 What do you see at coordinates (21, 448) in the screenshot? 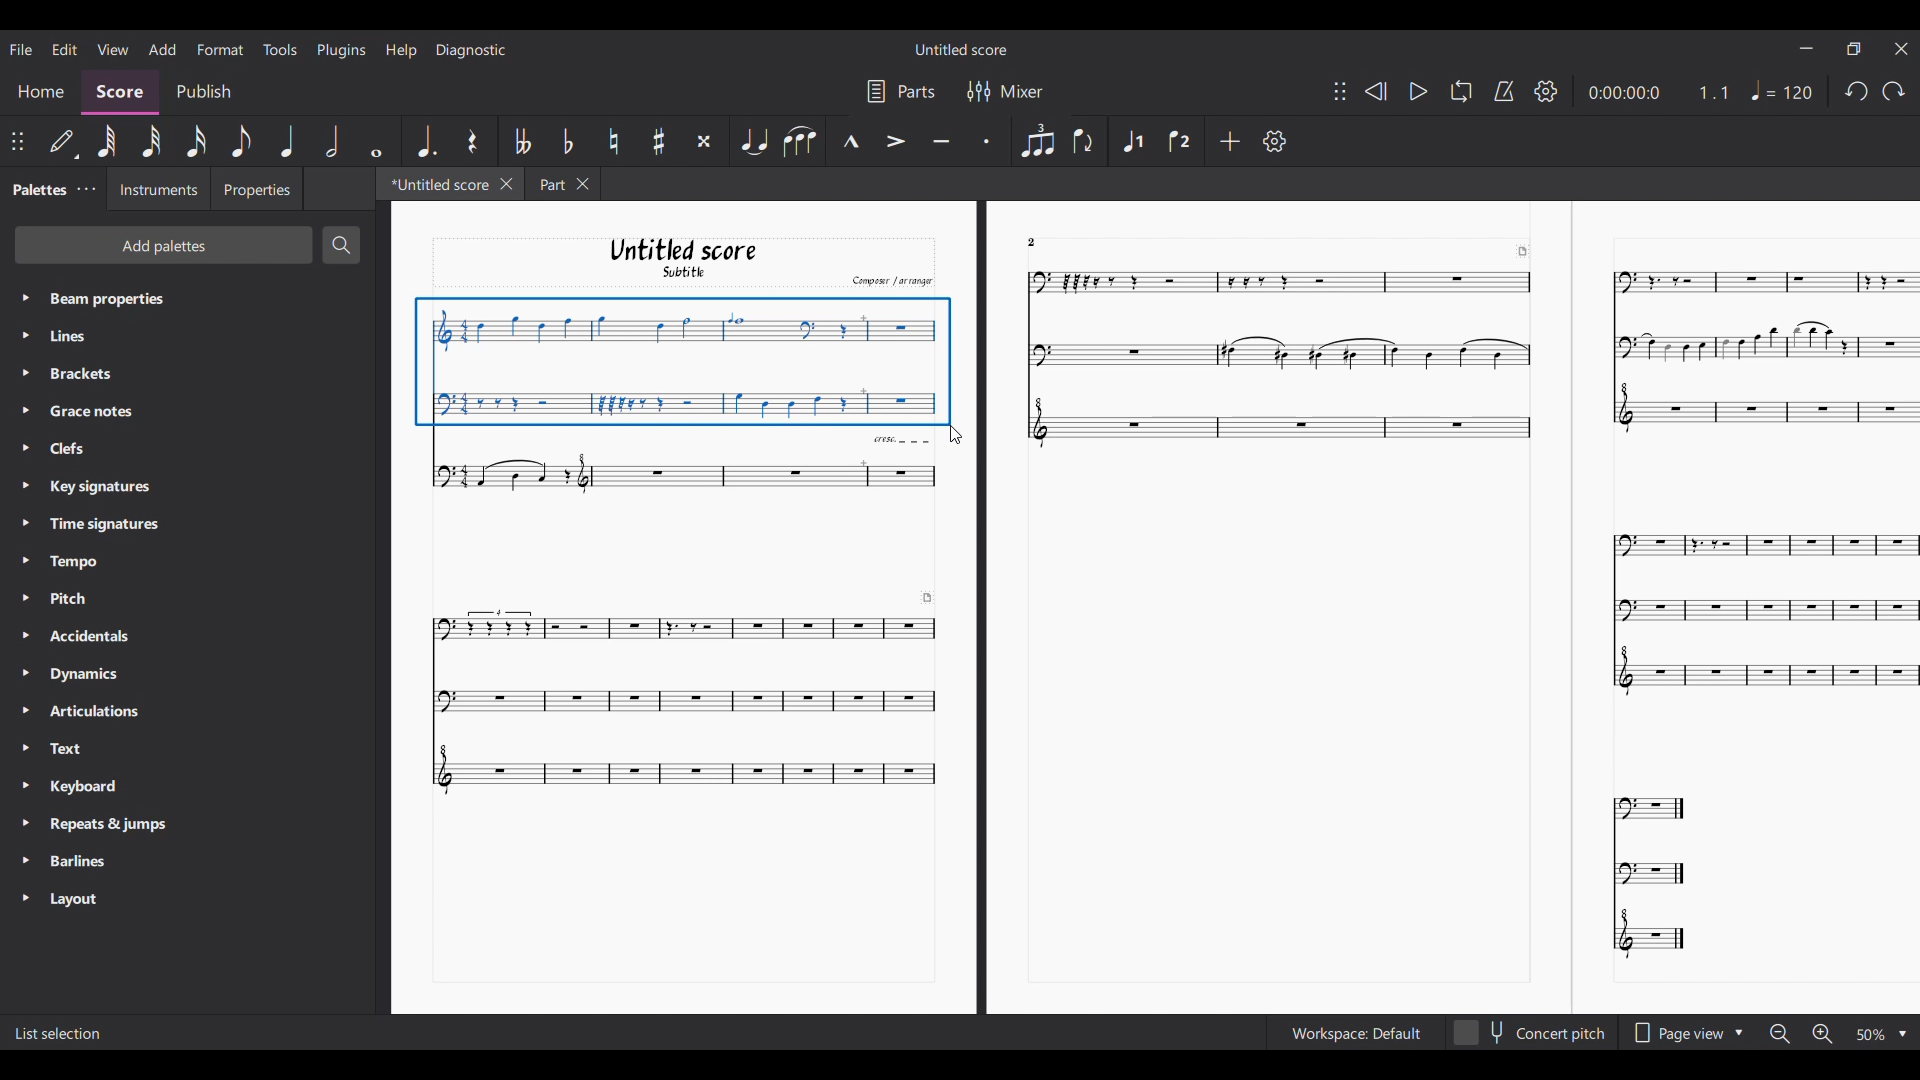
I see `` at bounding box center [21, 448].